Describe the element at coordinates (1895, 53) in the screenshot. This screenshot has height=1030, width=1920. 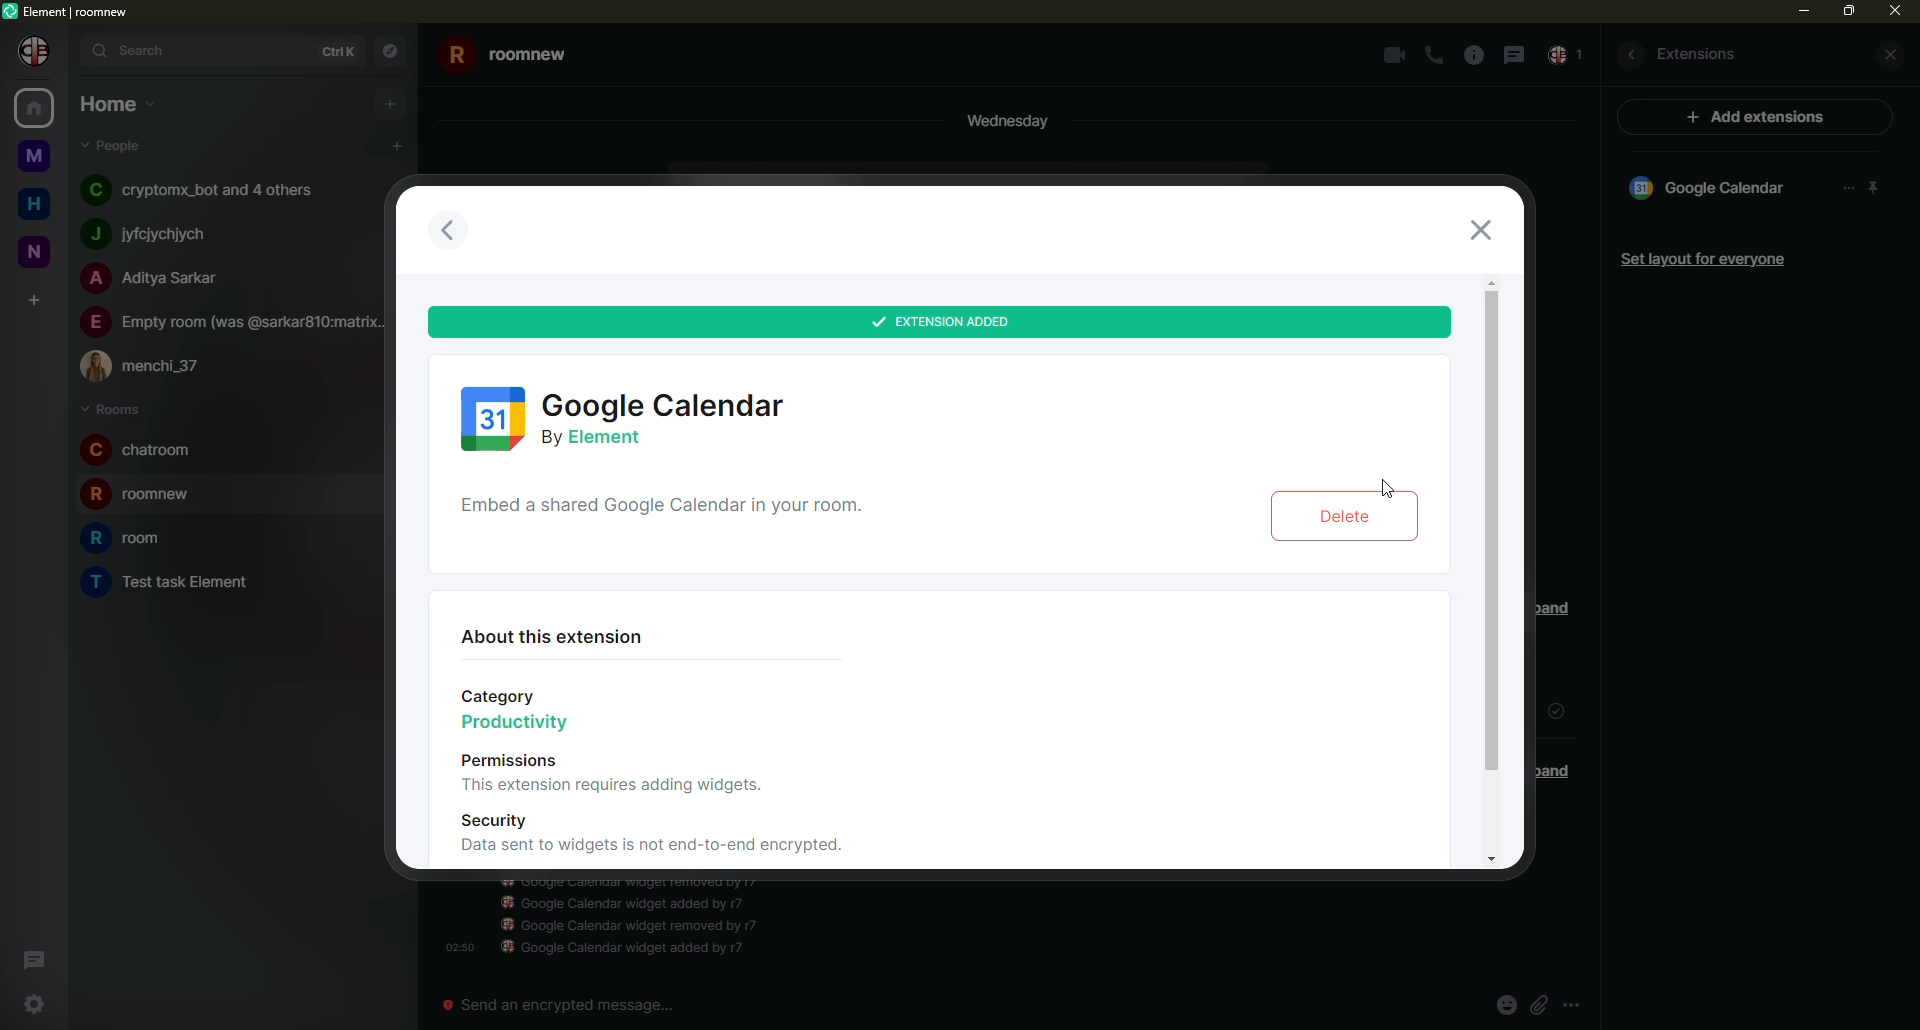
I see `close` at that location.